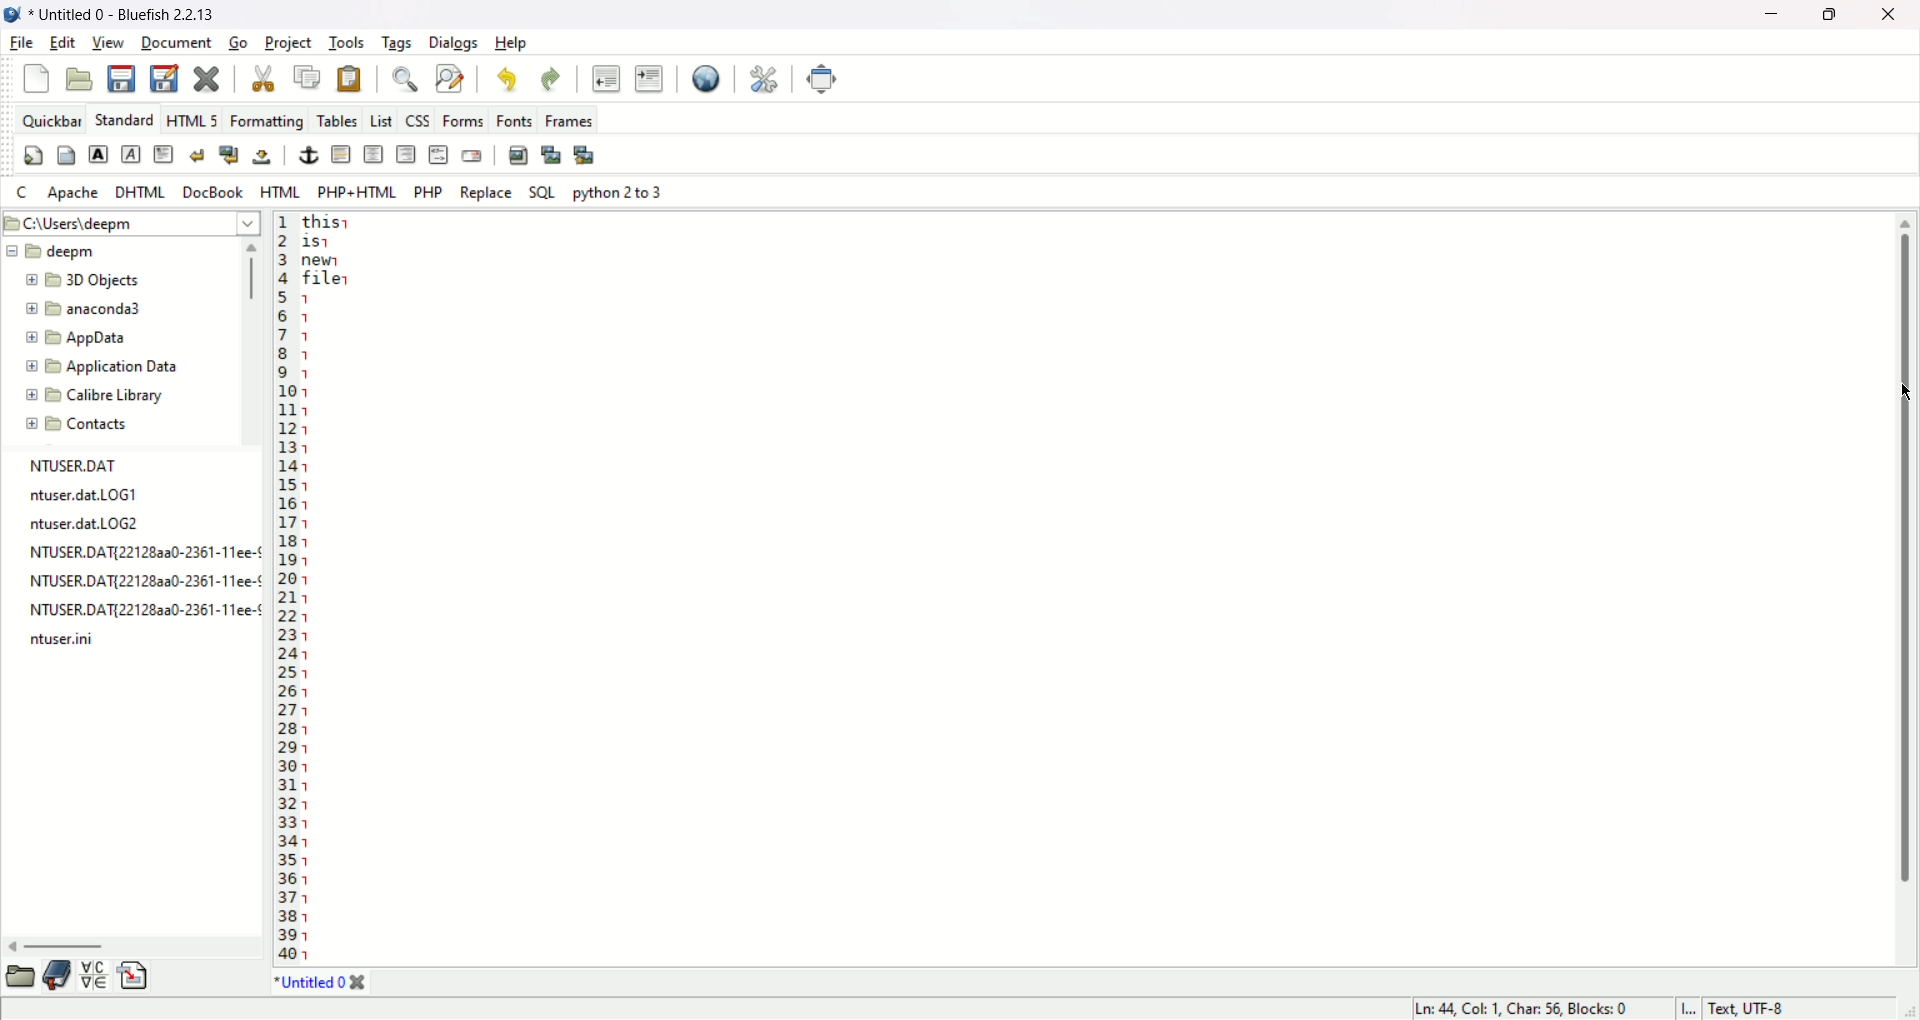 The height and width of the screenshot is (1020, 1920). I want to click on Folder name, so click(52, 251).